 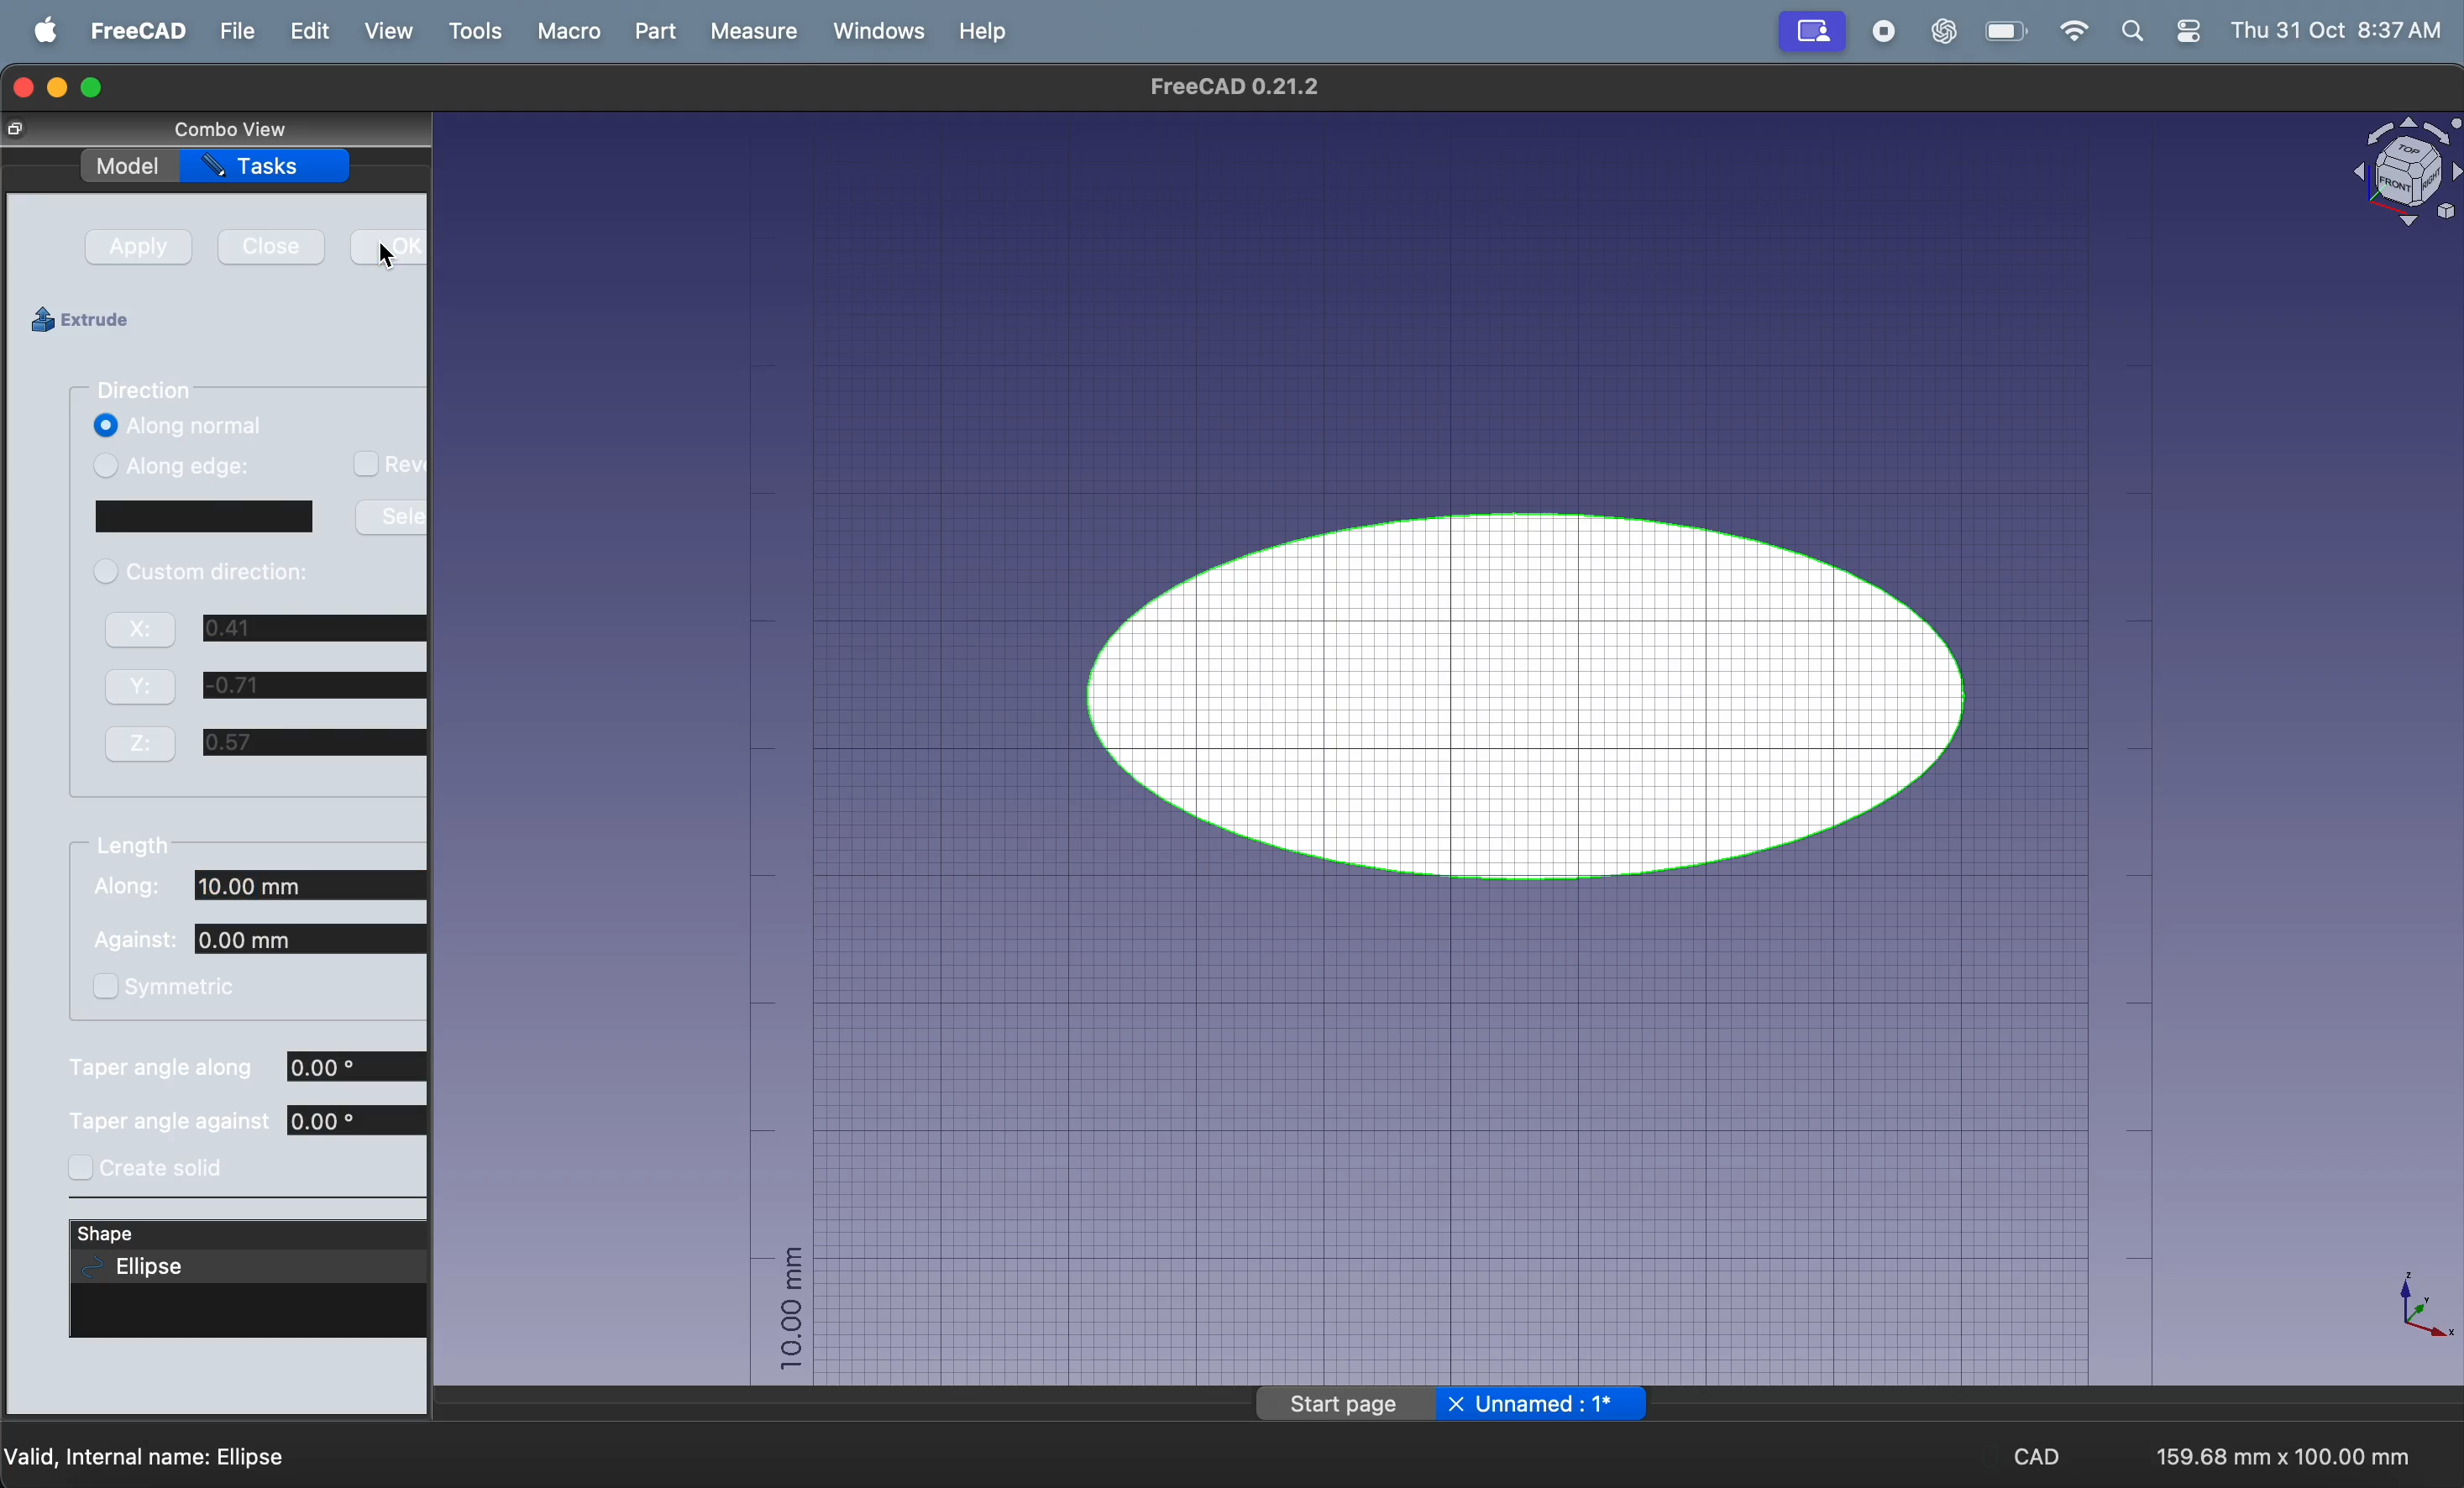 What do you see at coordinates (1879, 34) in the screenshot?
I see `record` at bounding box center [1879, 34].